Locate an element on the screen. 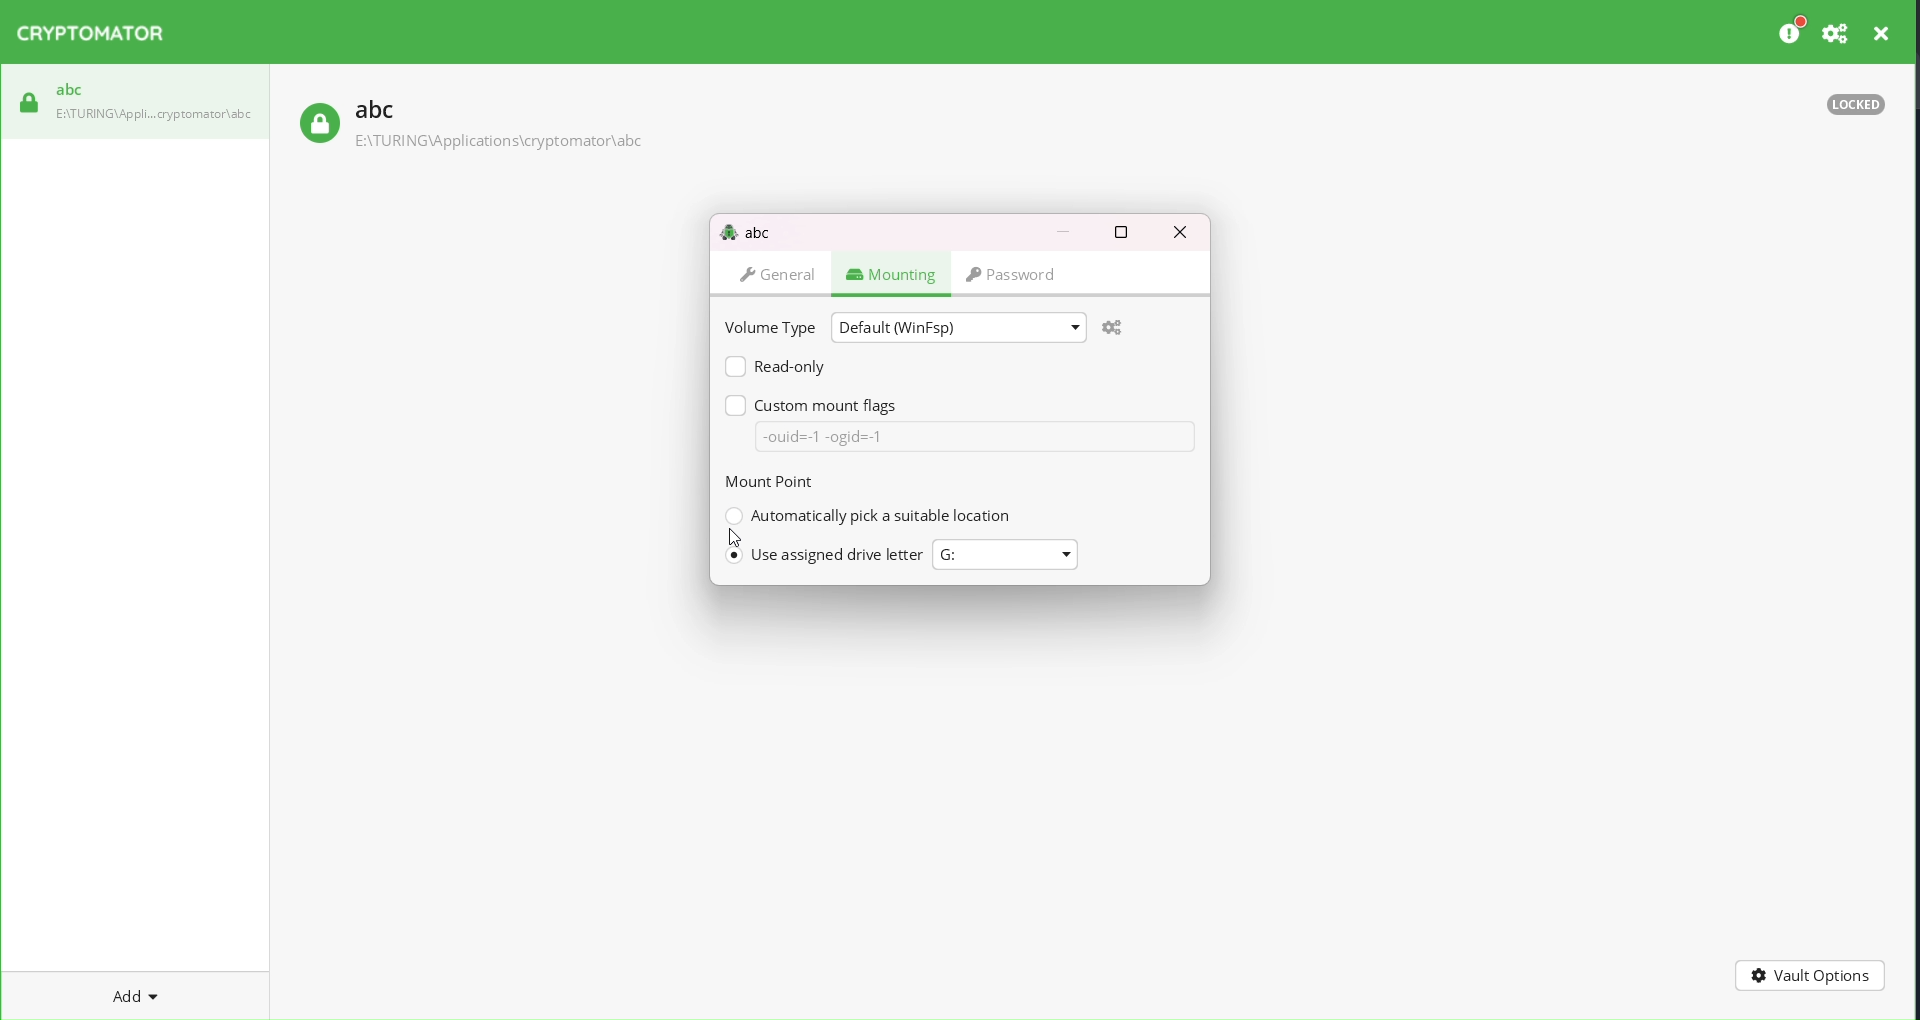 The image size is (1920, 1020). default is located at coordinates (955, 327).